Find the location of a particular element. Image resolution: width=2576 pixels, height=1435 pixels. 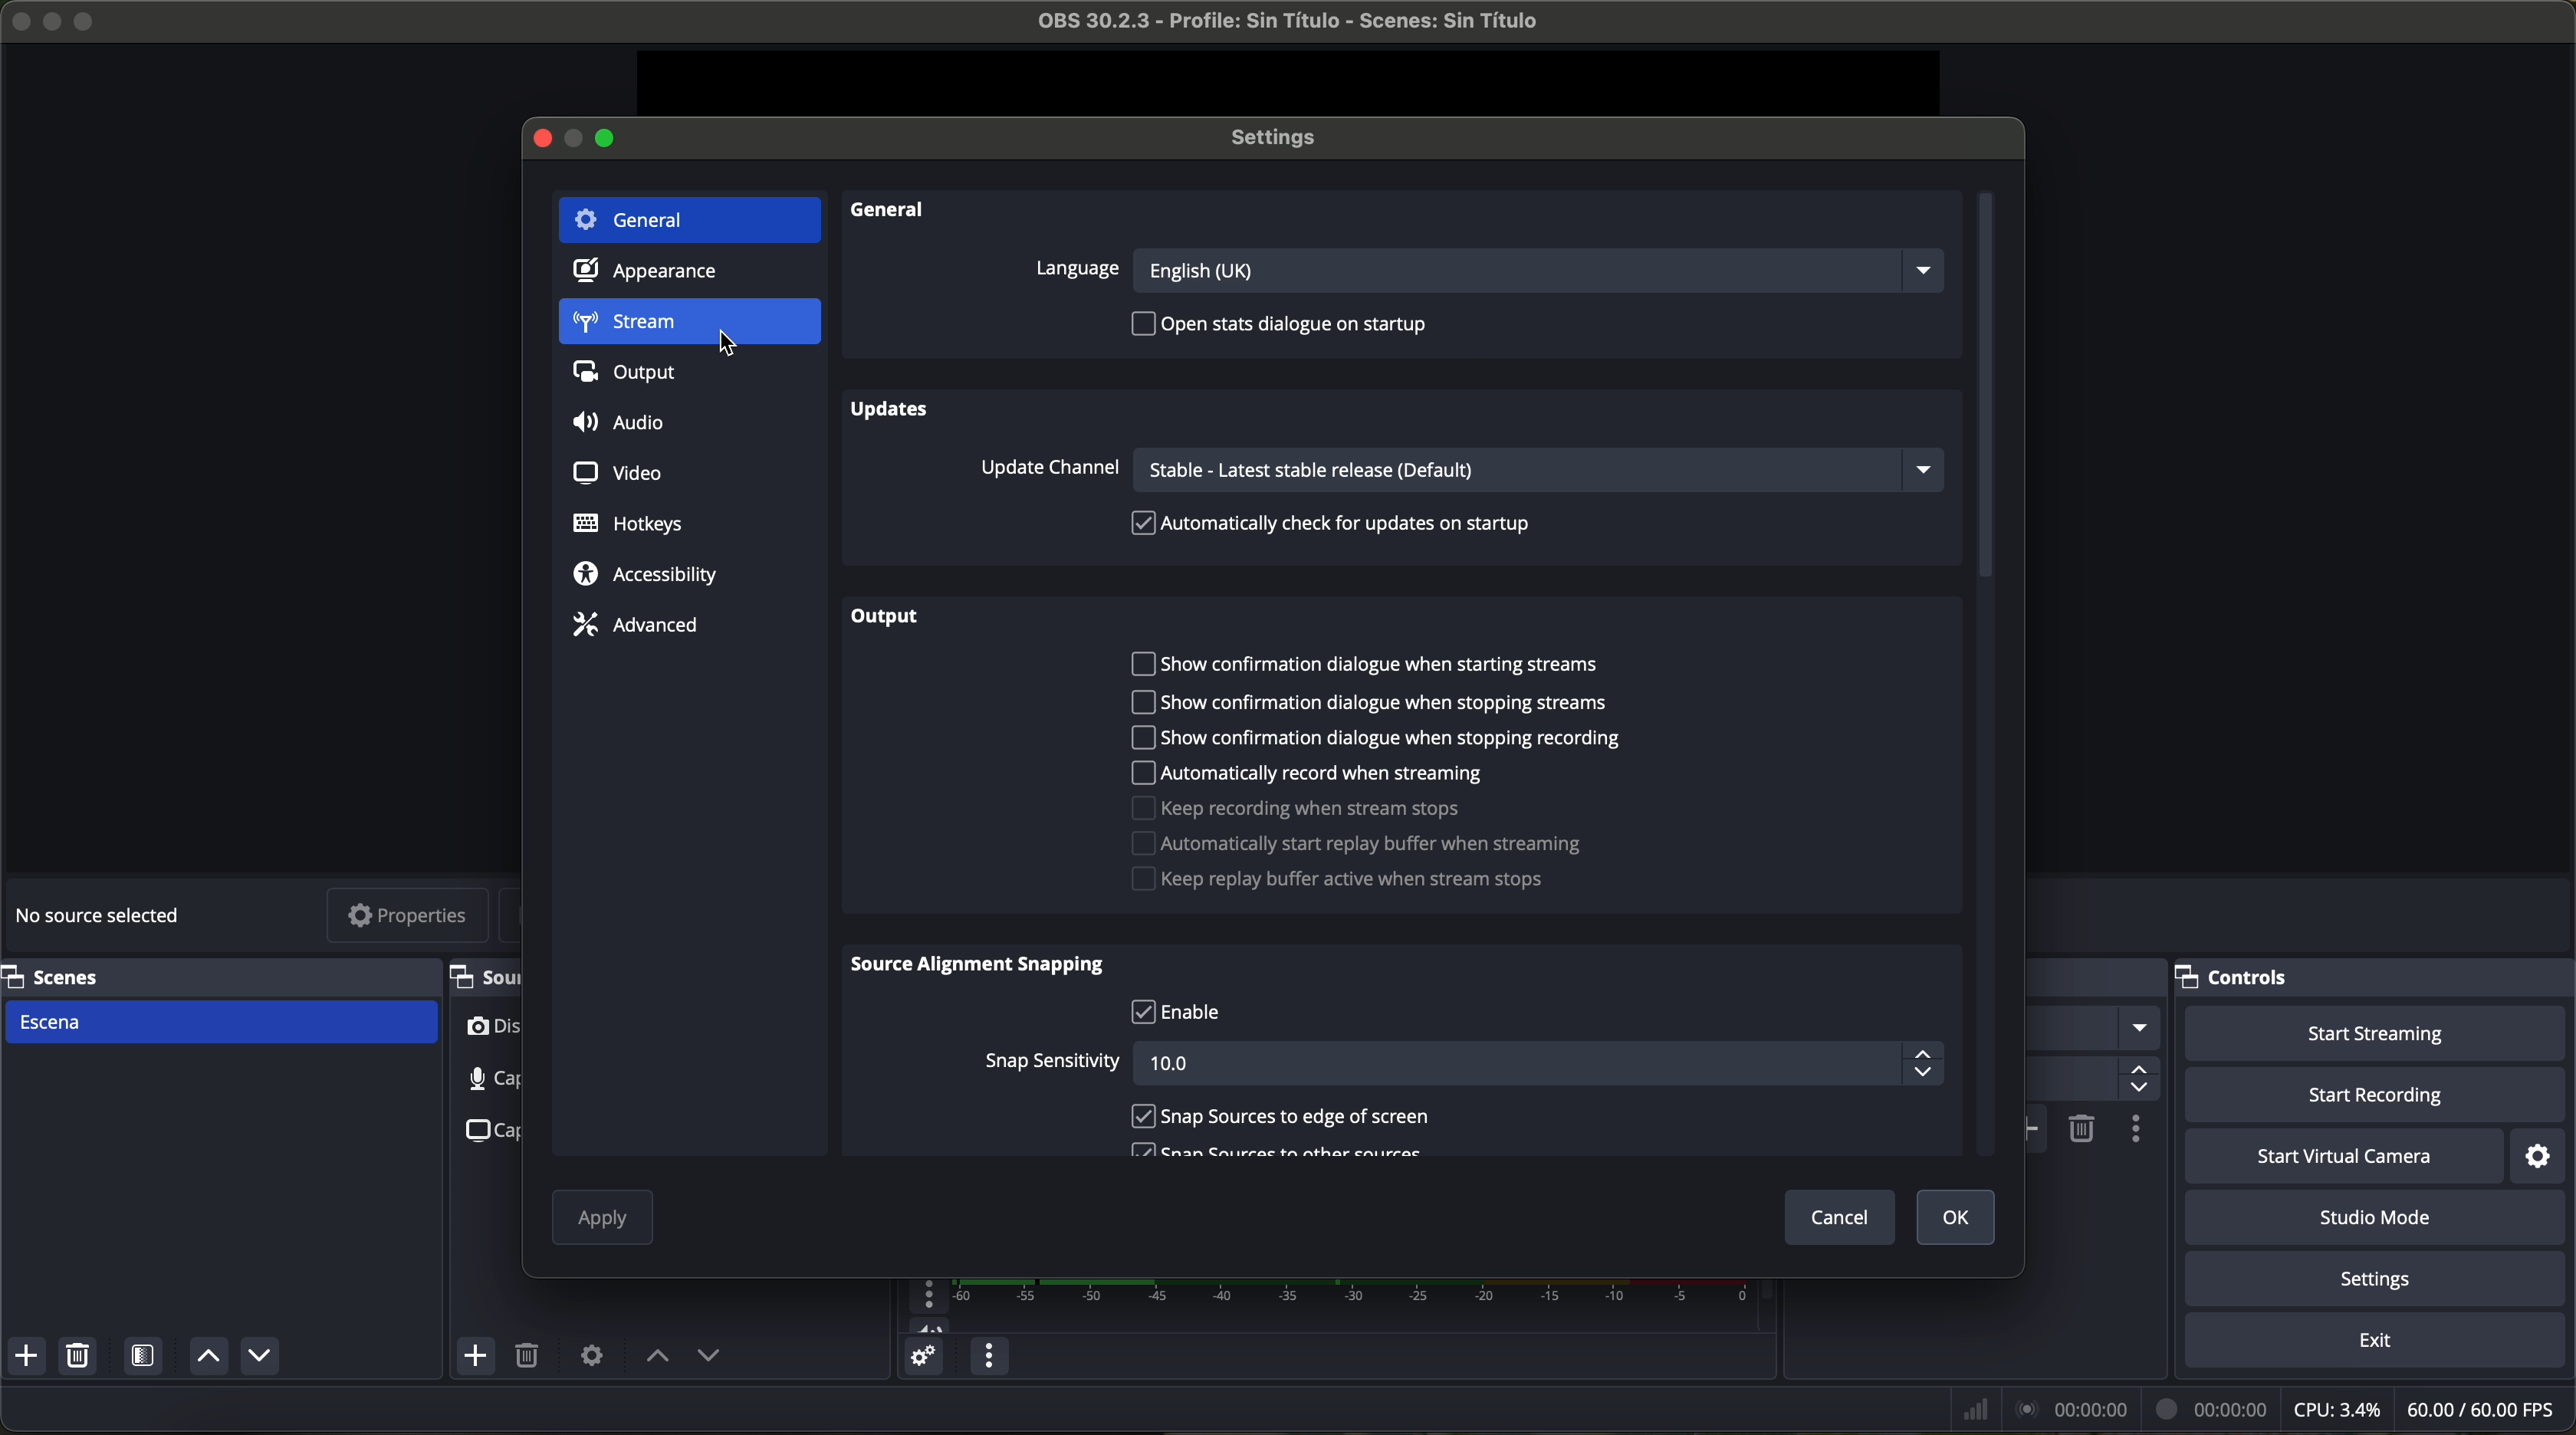

snap sensitivity is located at coordinates (1457, 1063).